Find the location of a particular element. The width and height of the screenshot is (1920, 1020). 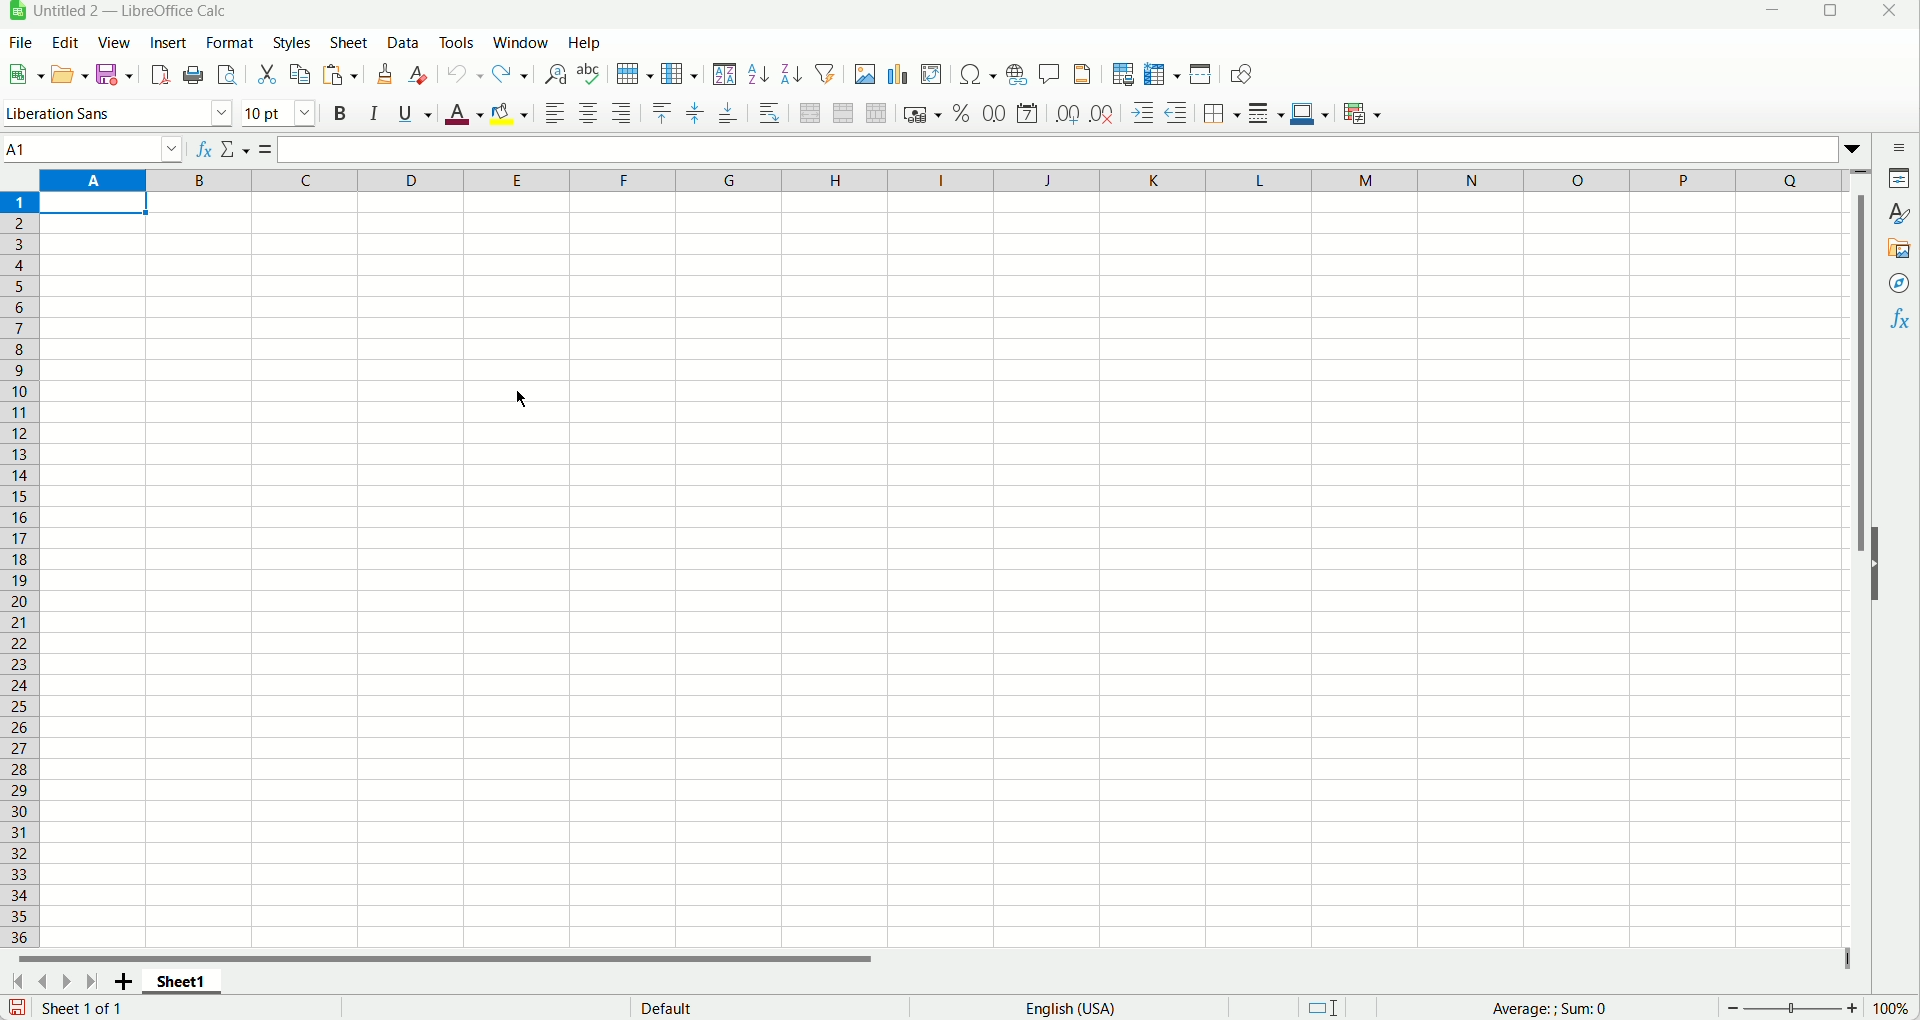

Tools is located at coordinates (454, 41).